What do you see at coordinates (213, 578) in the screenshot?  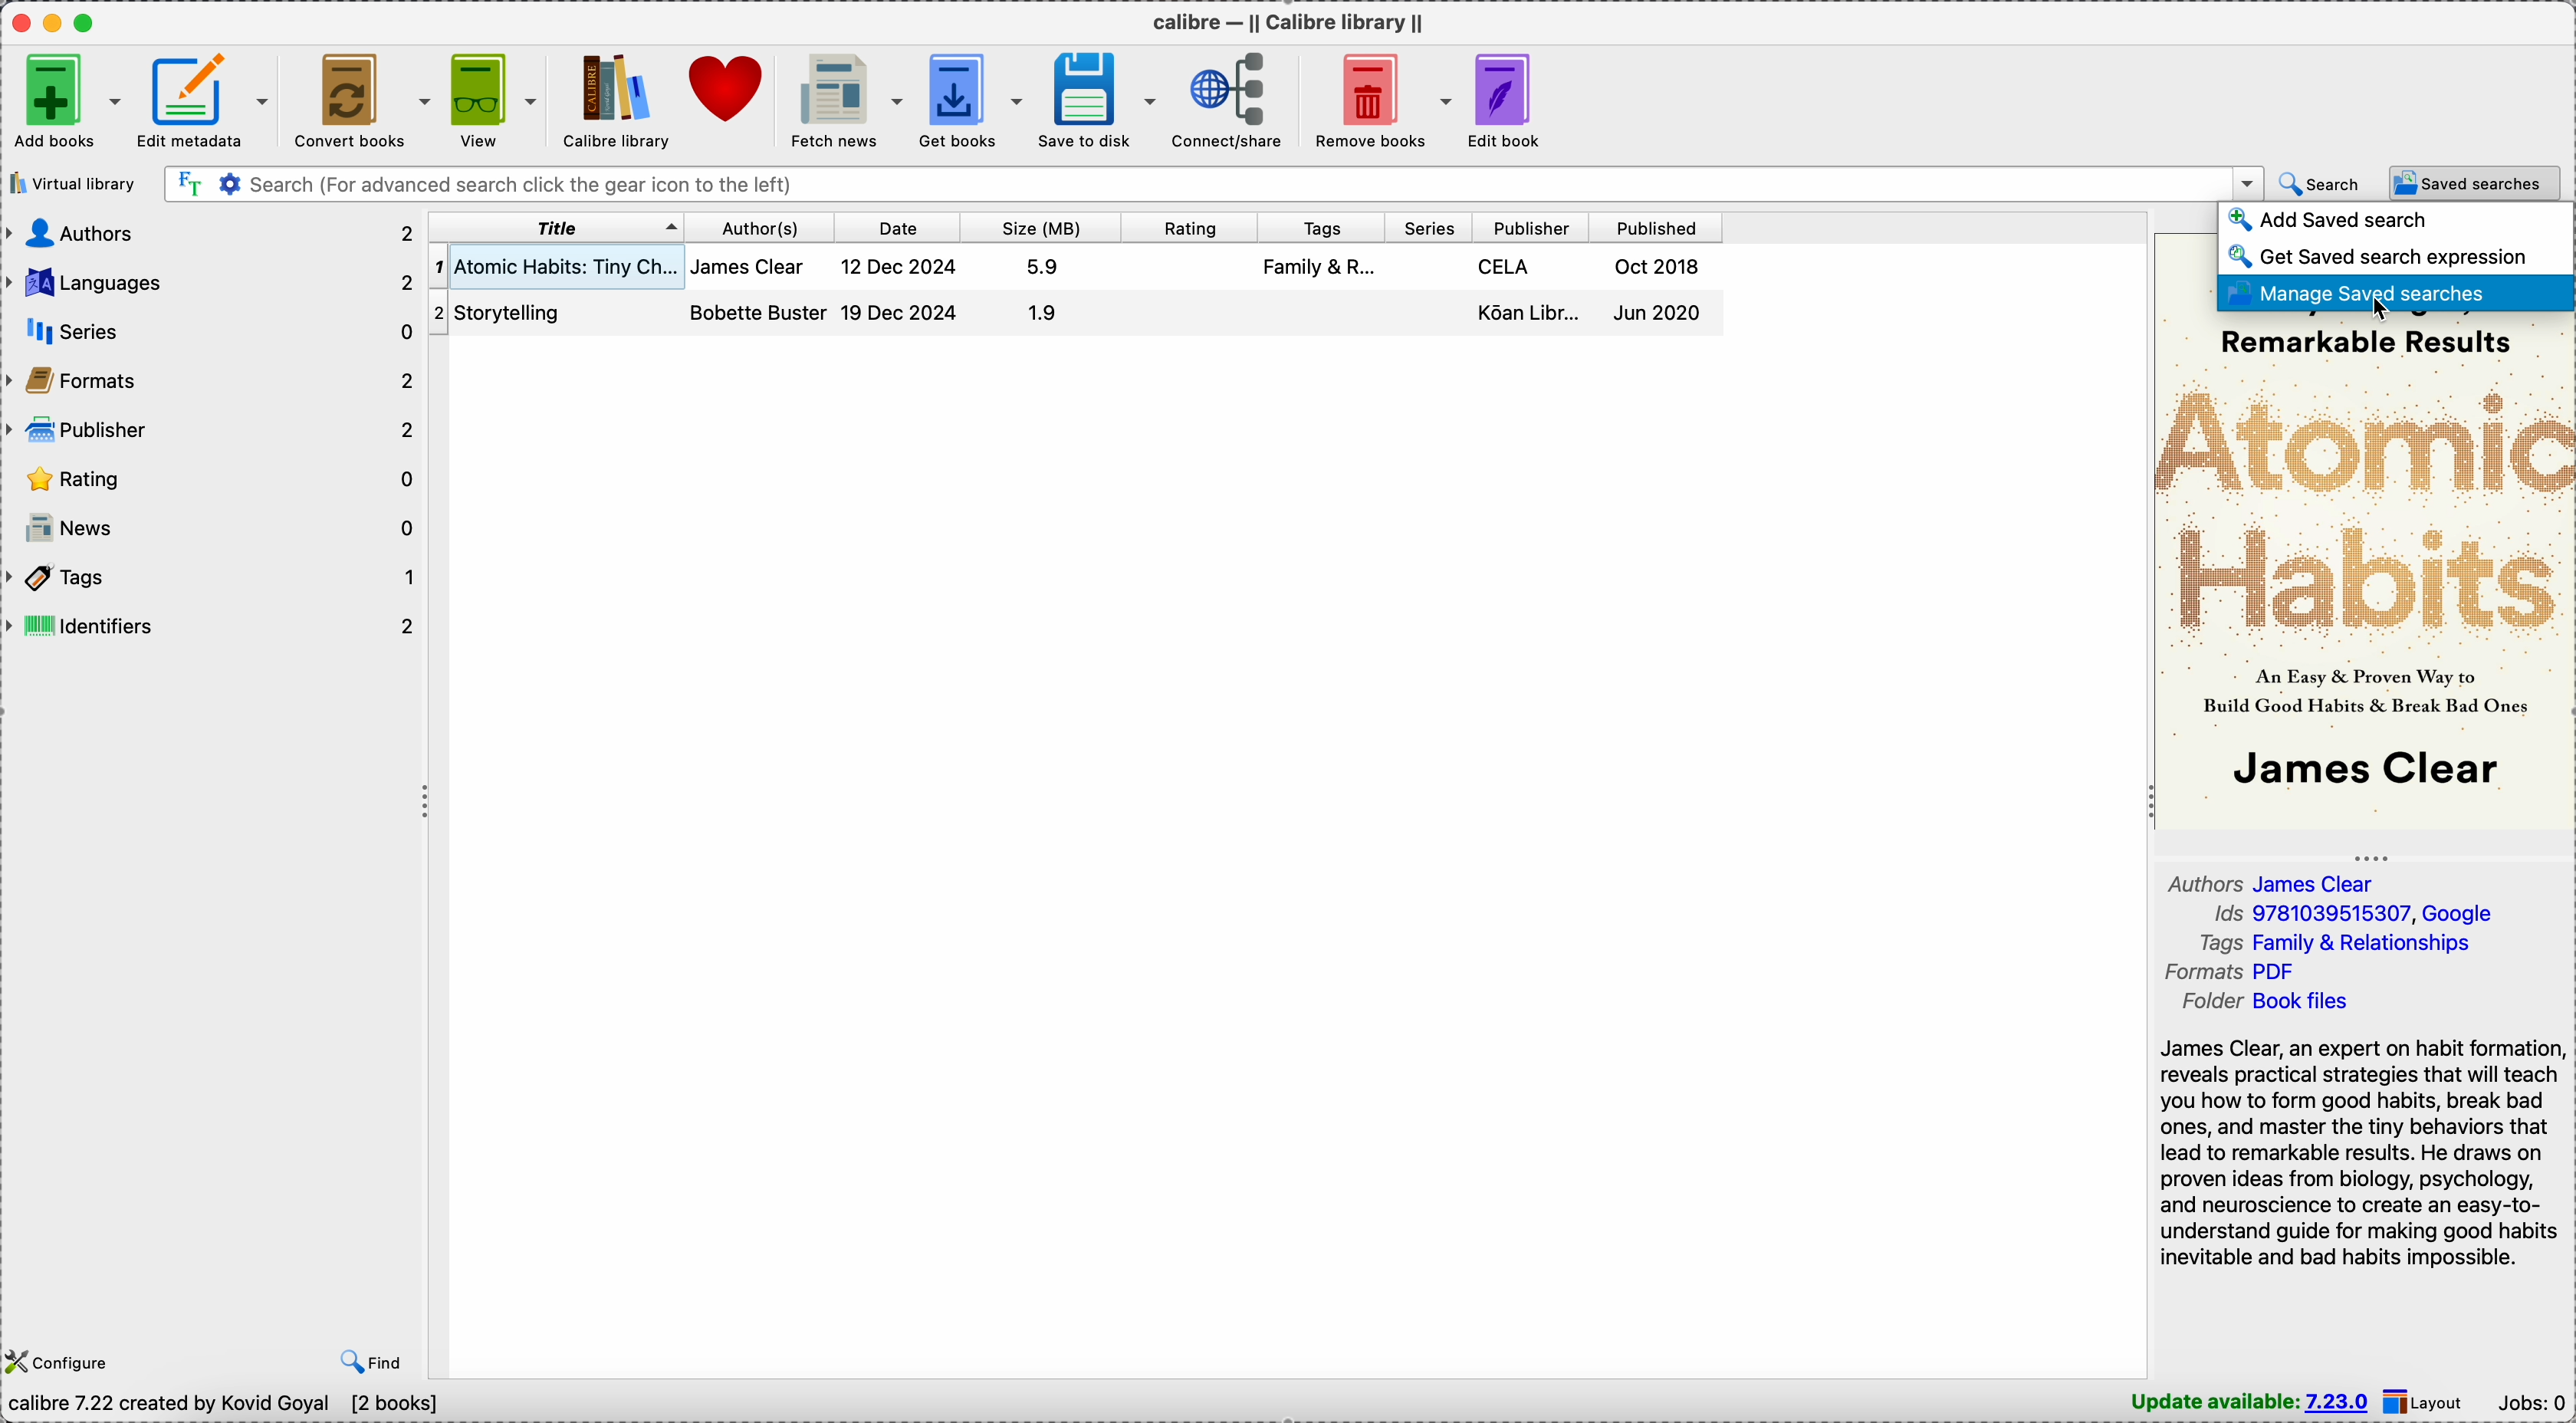 I see `tags` at bounding box center [213, 578].